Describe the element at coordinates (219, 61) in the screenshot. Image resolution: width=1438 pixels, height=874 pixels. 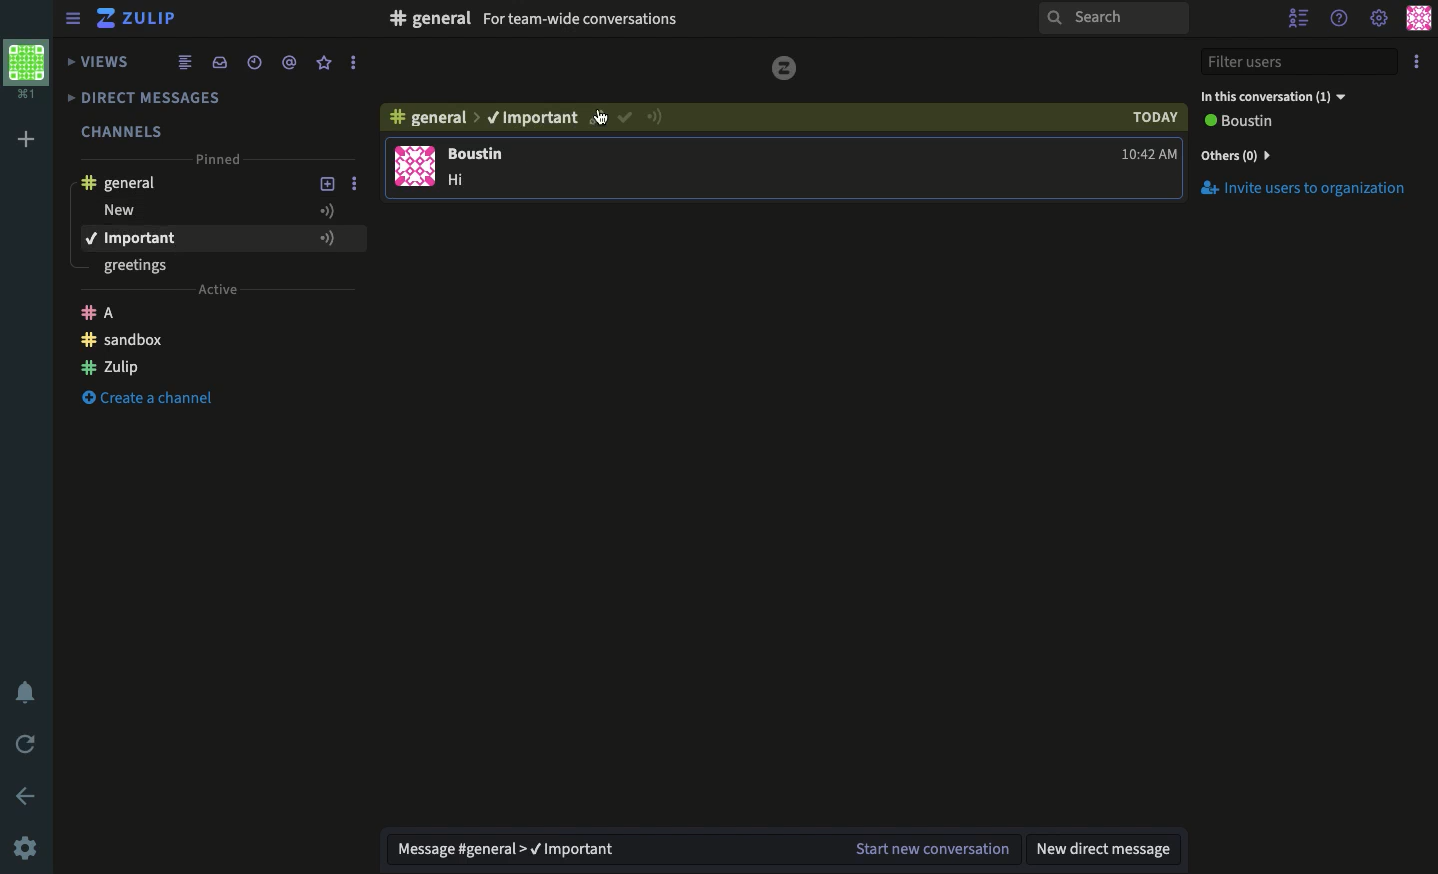
I see `Inbox` at that location.